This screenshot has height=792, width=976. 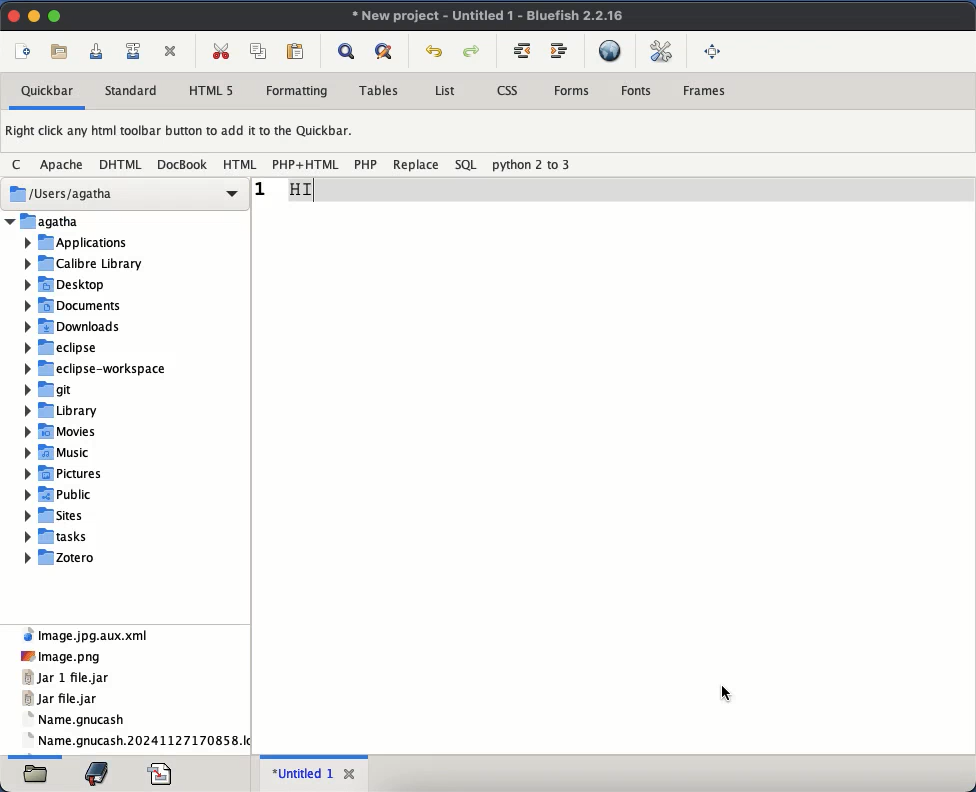 What do you see at coordinates (122, 166) in the screenshot?
I see `dhtml` at bounding box center [122, 166].